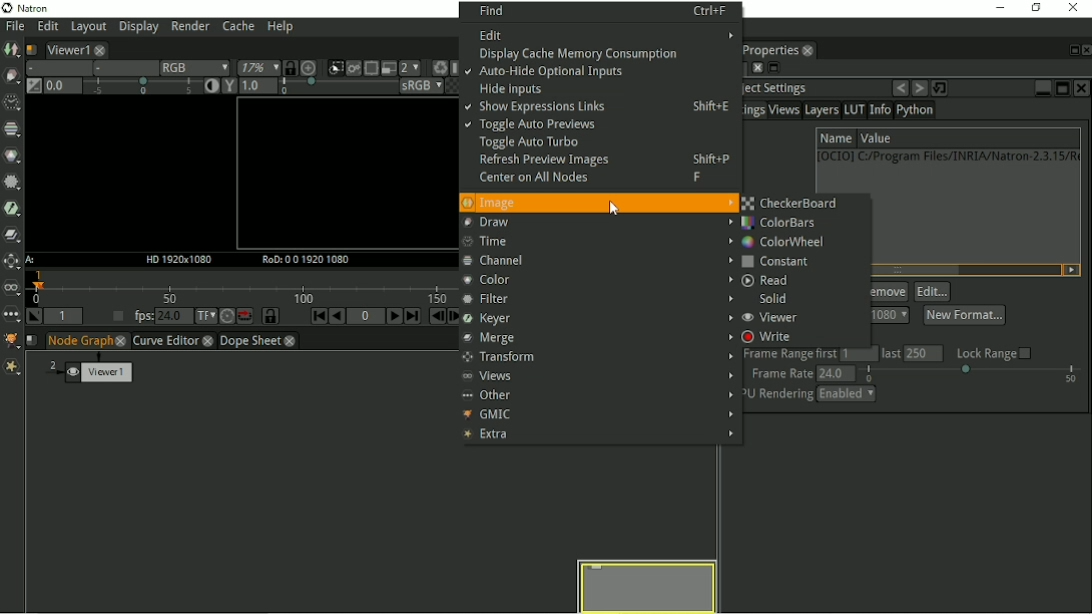 The image size is (1092, 614). I want to click on New format, so click(964, 314).